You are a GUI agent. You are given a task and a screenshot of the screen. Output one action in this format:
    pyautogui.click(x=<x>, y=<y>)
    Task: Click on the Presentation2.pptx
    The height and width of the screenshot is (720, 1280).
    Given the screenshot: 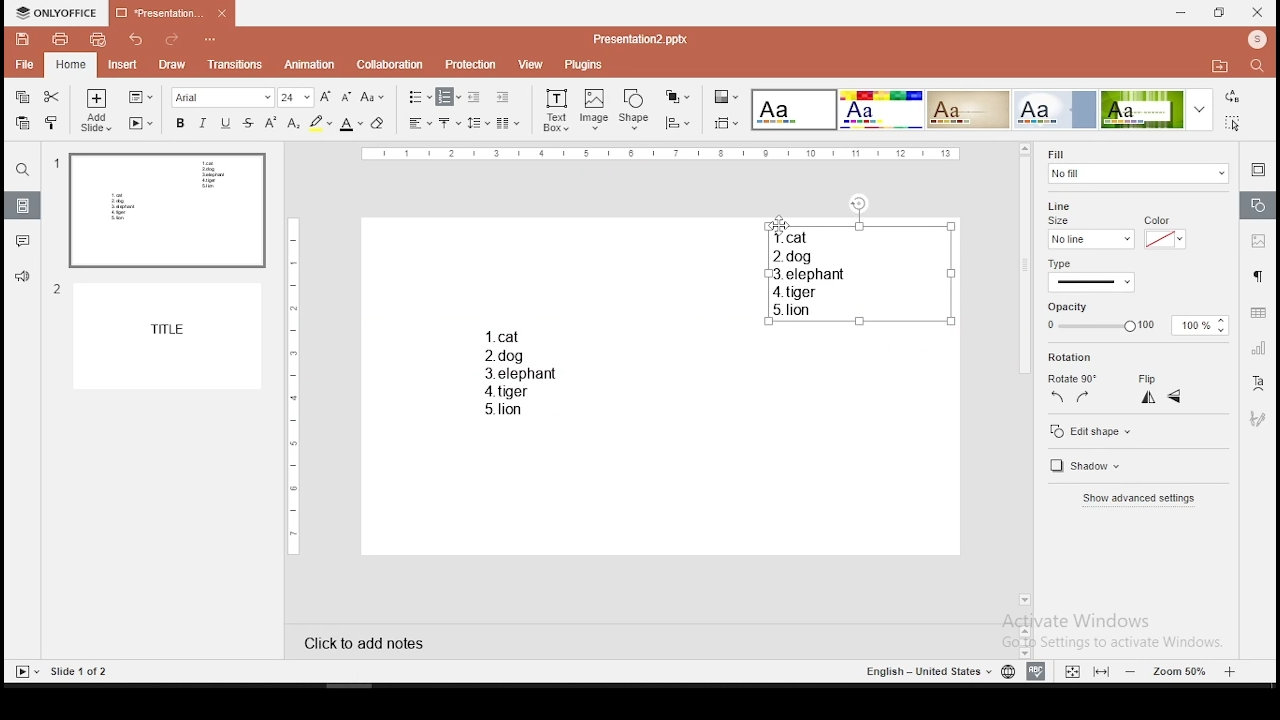 What is the action you would take?
    pyautogui.click(x=647, y=39)
    